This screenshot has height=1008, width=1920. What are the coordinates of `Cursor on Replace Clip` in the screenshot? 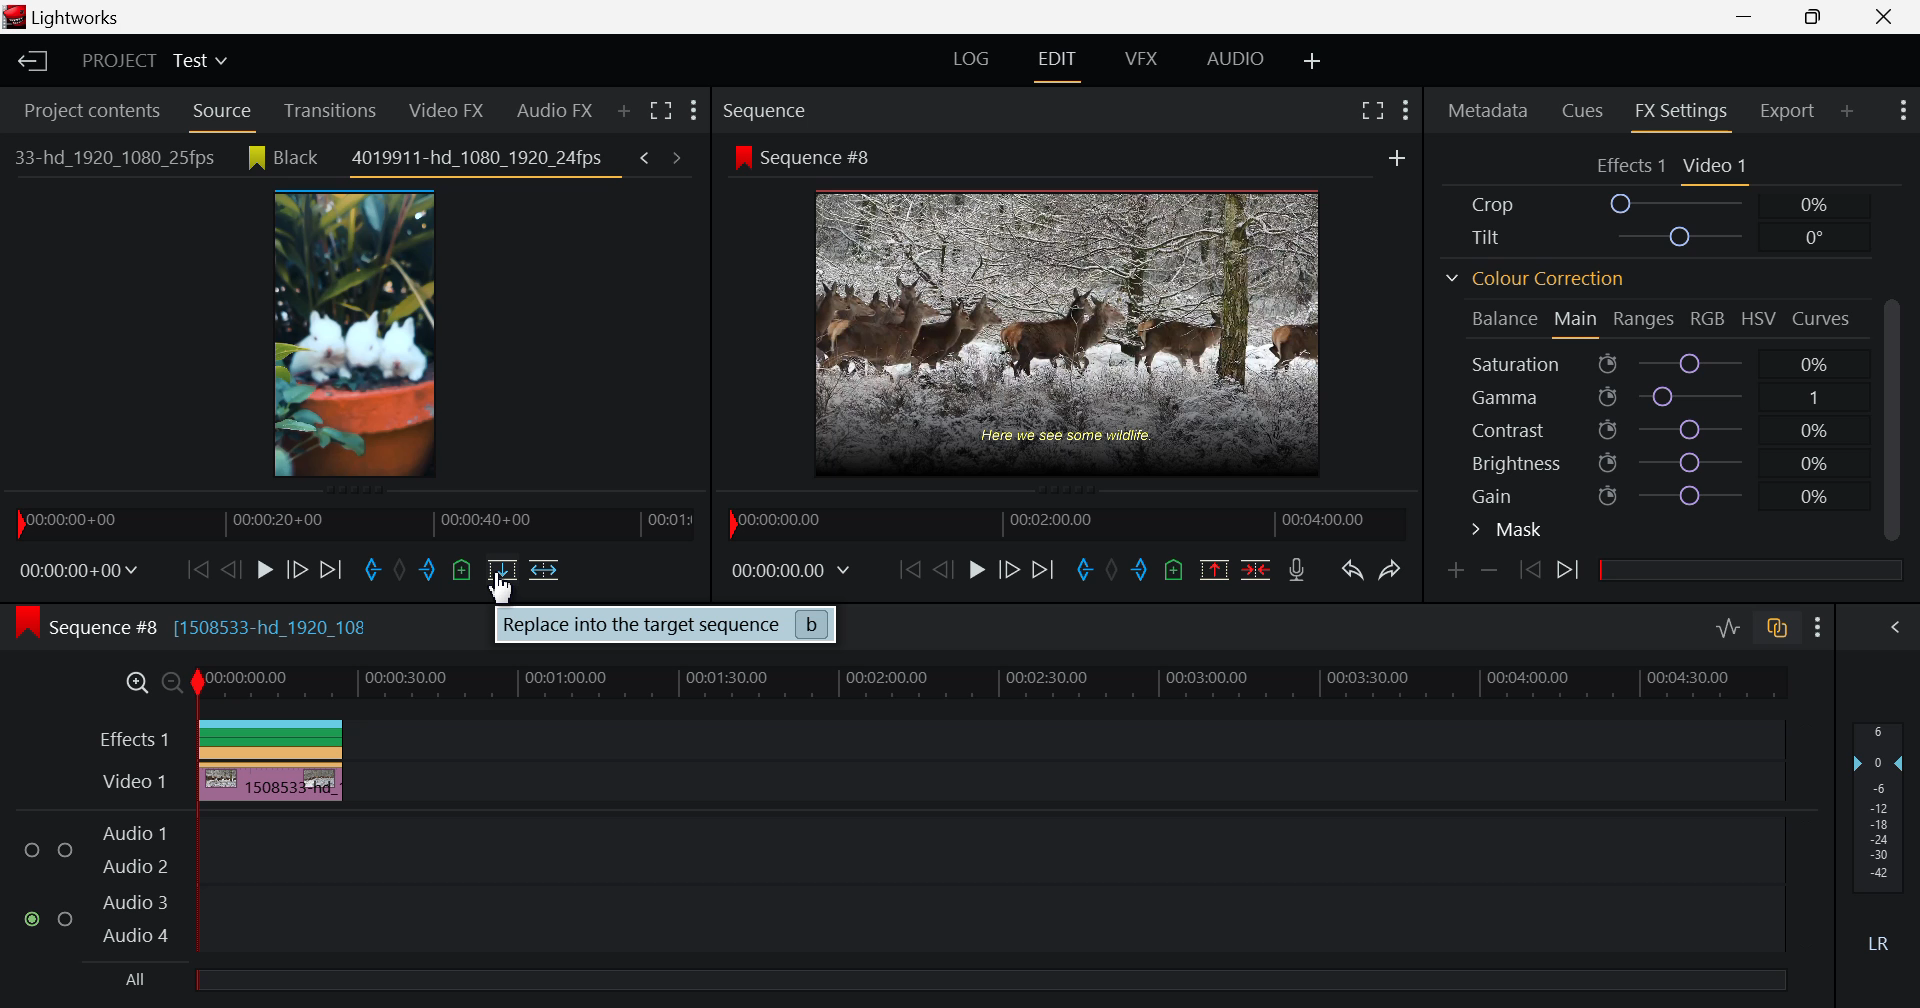 It's located at (502, 579).